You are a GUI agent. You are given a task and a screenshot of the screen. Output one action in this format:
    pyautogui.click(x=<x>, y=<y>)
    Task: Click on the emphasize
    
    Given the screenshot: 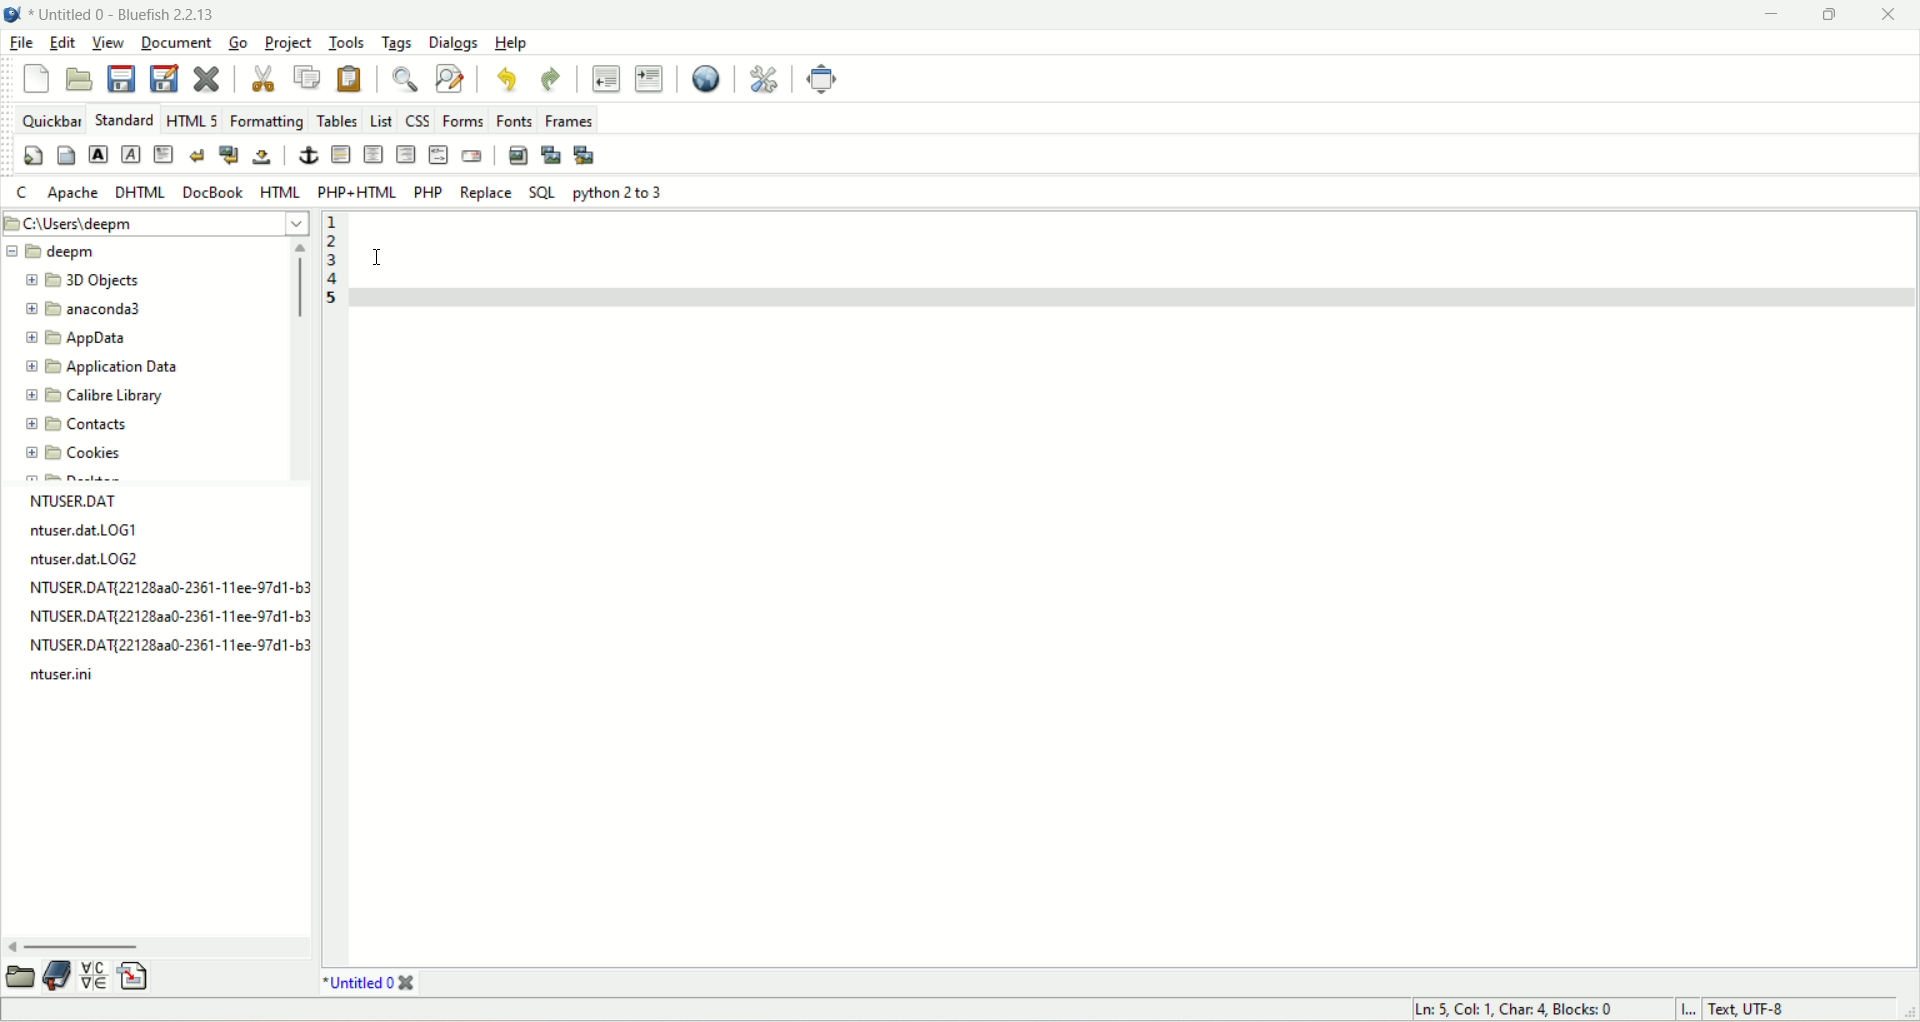 What is the action you would take?
    pyautogui.click(x=137, y=153)
    